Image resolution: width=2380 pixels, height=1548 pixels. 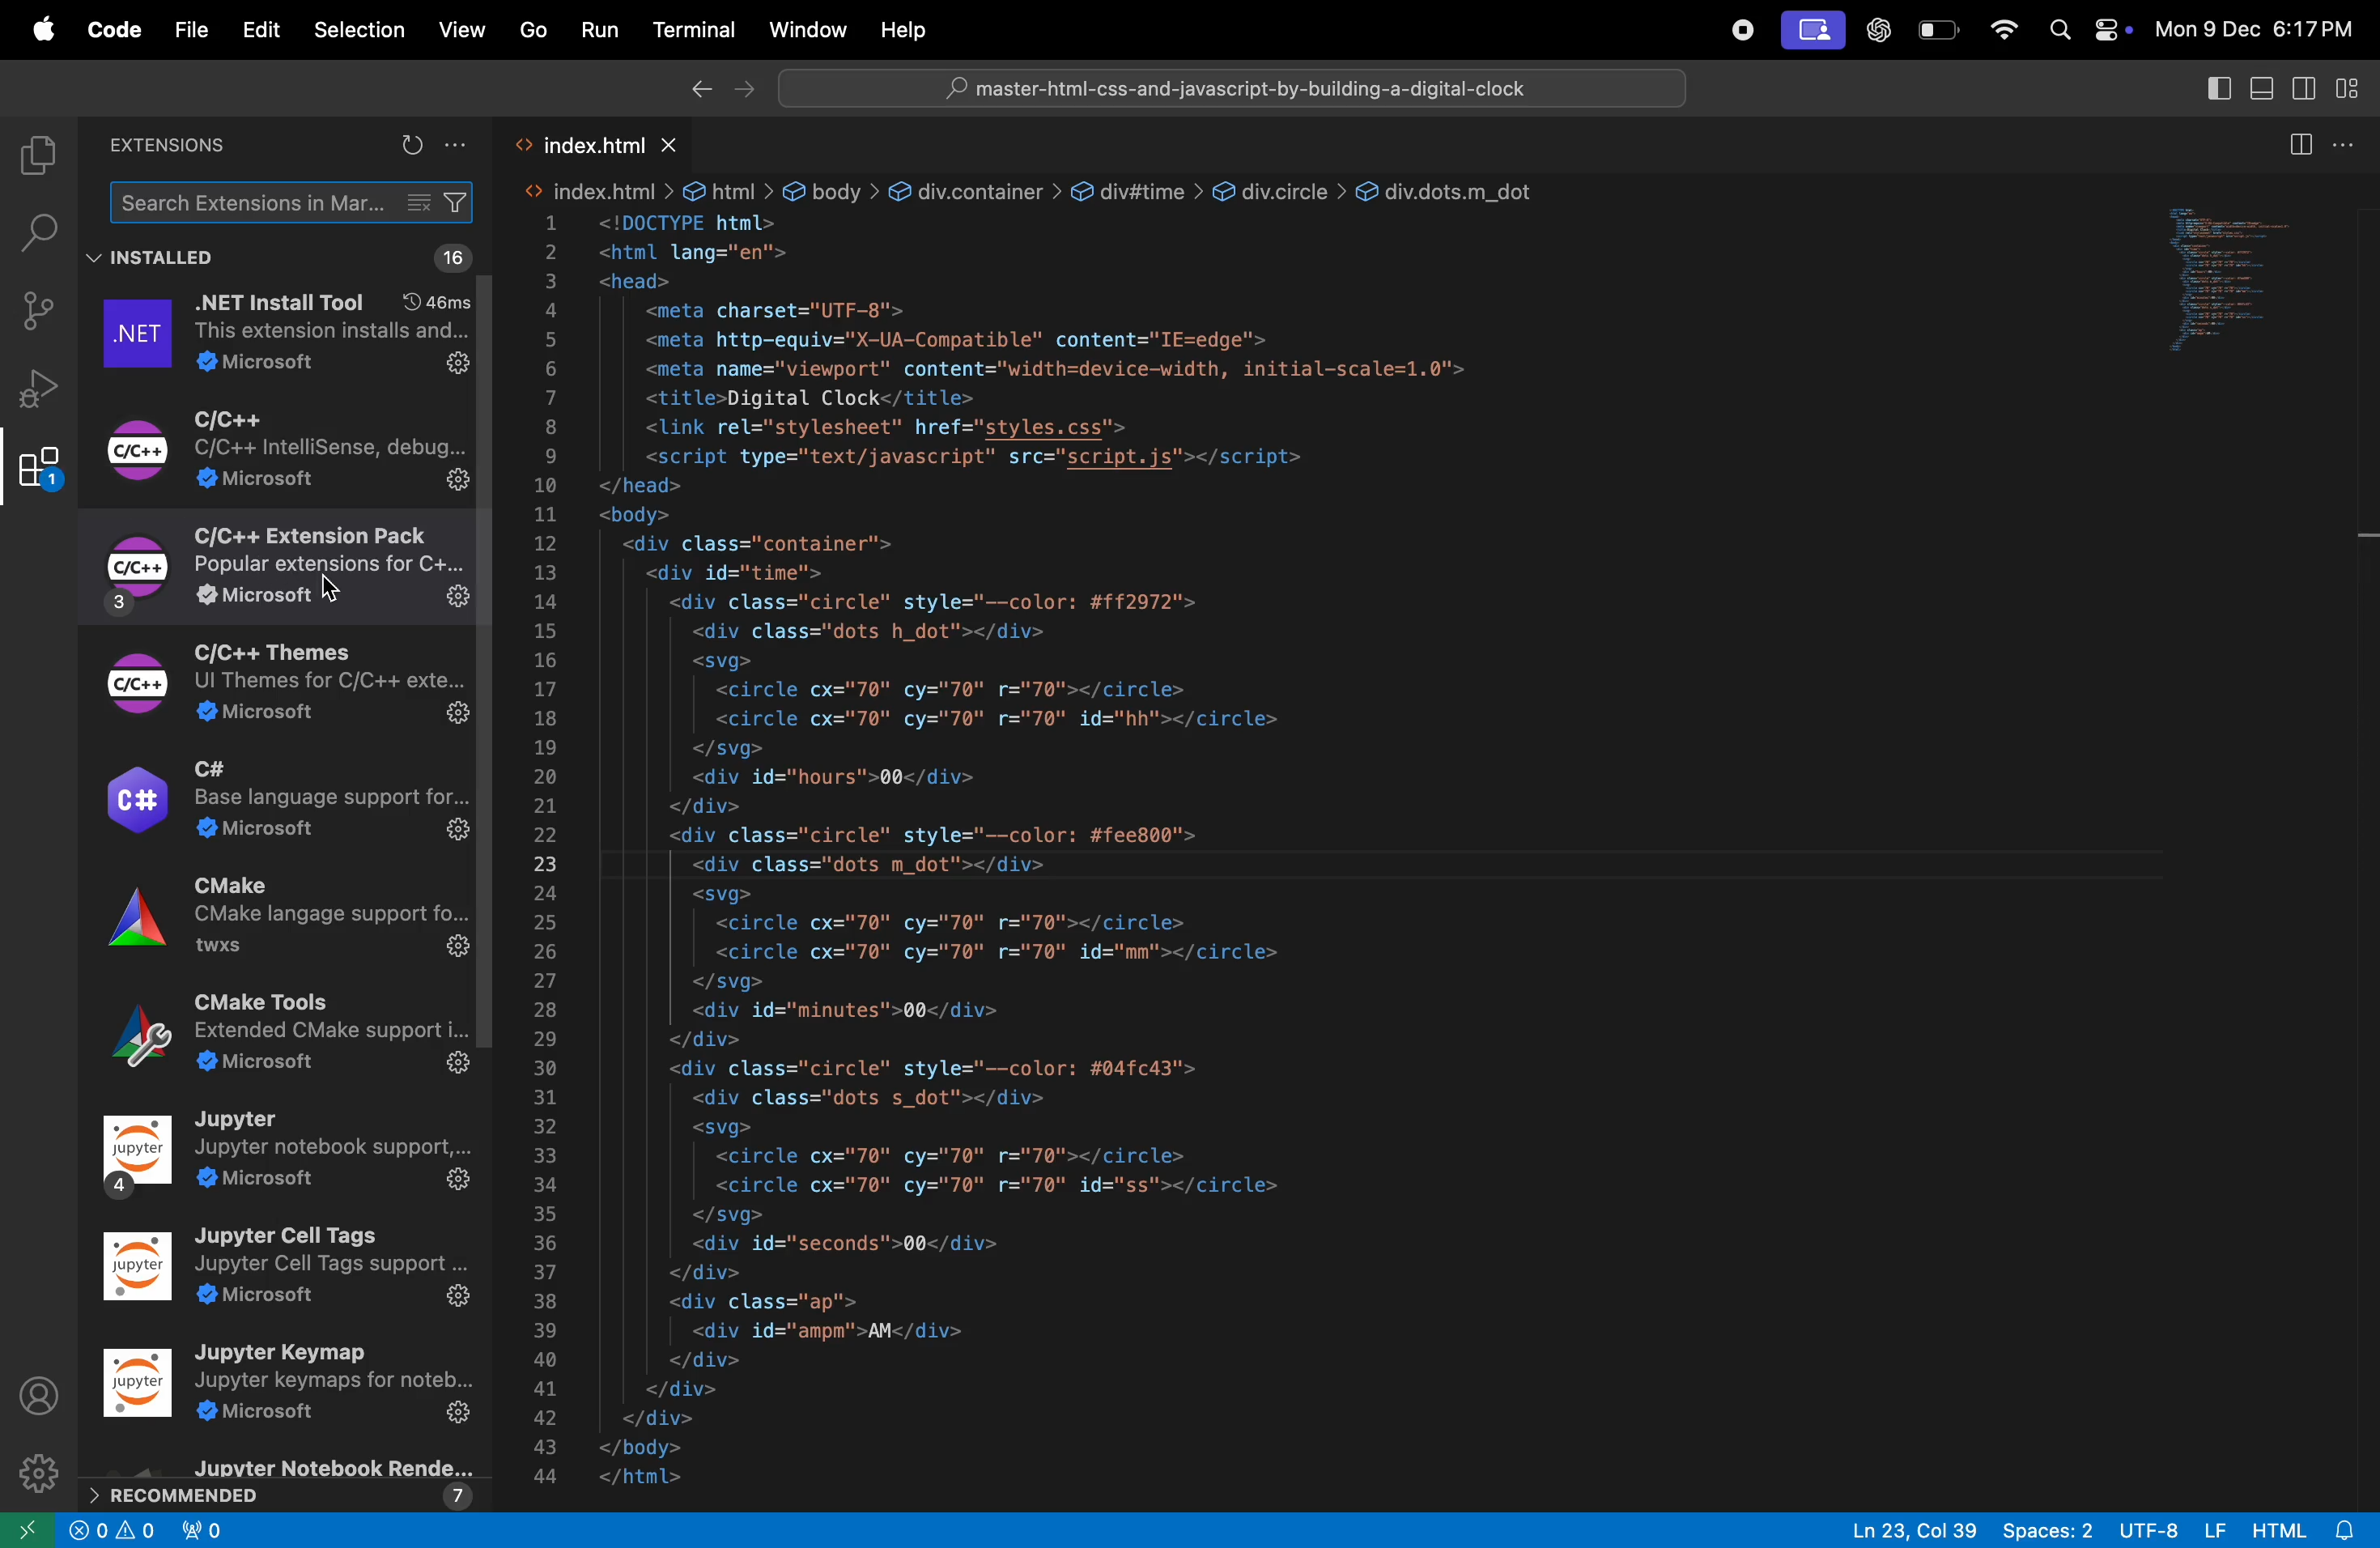 What do you see at coordinates (697, 87) in the screenshot?
I see `go back` at bounding box center [697, 87].